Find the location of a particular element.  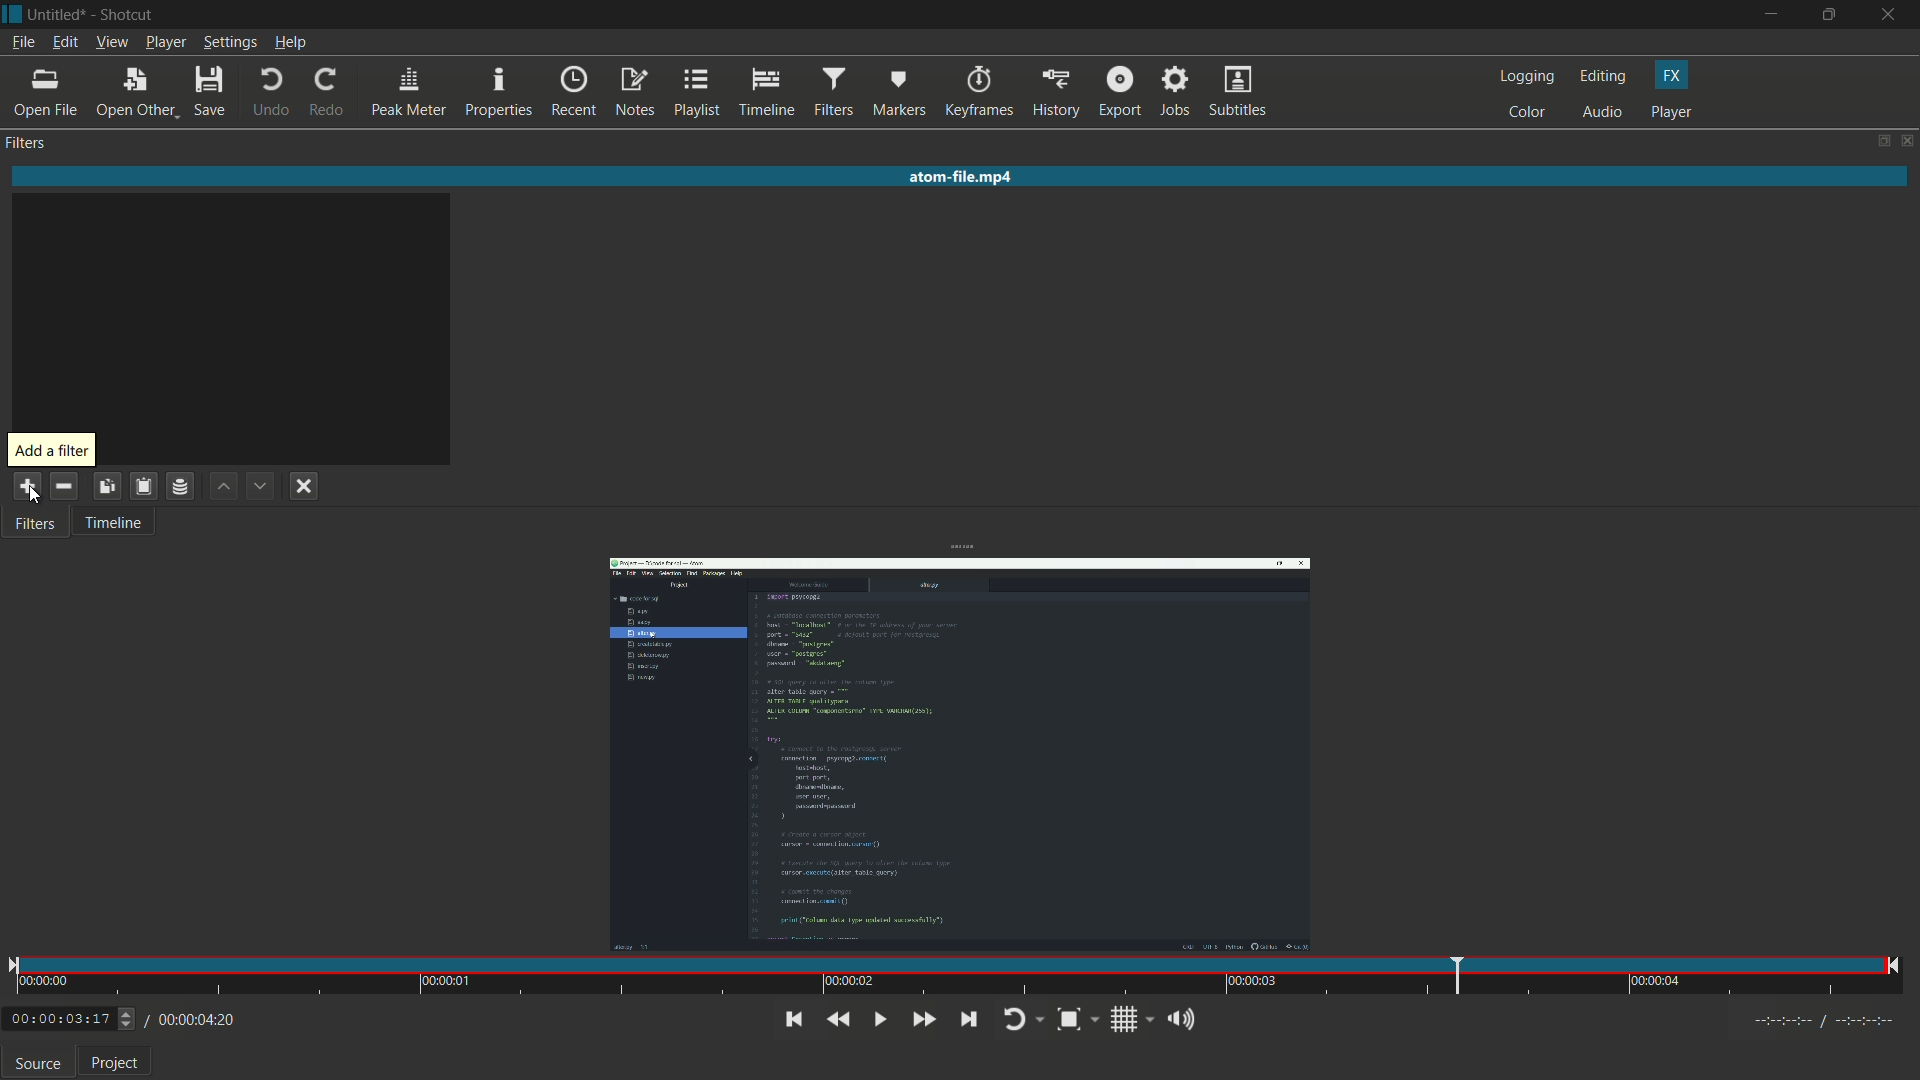

toggle zoom is located at coordinates (1078, 1020).